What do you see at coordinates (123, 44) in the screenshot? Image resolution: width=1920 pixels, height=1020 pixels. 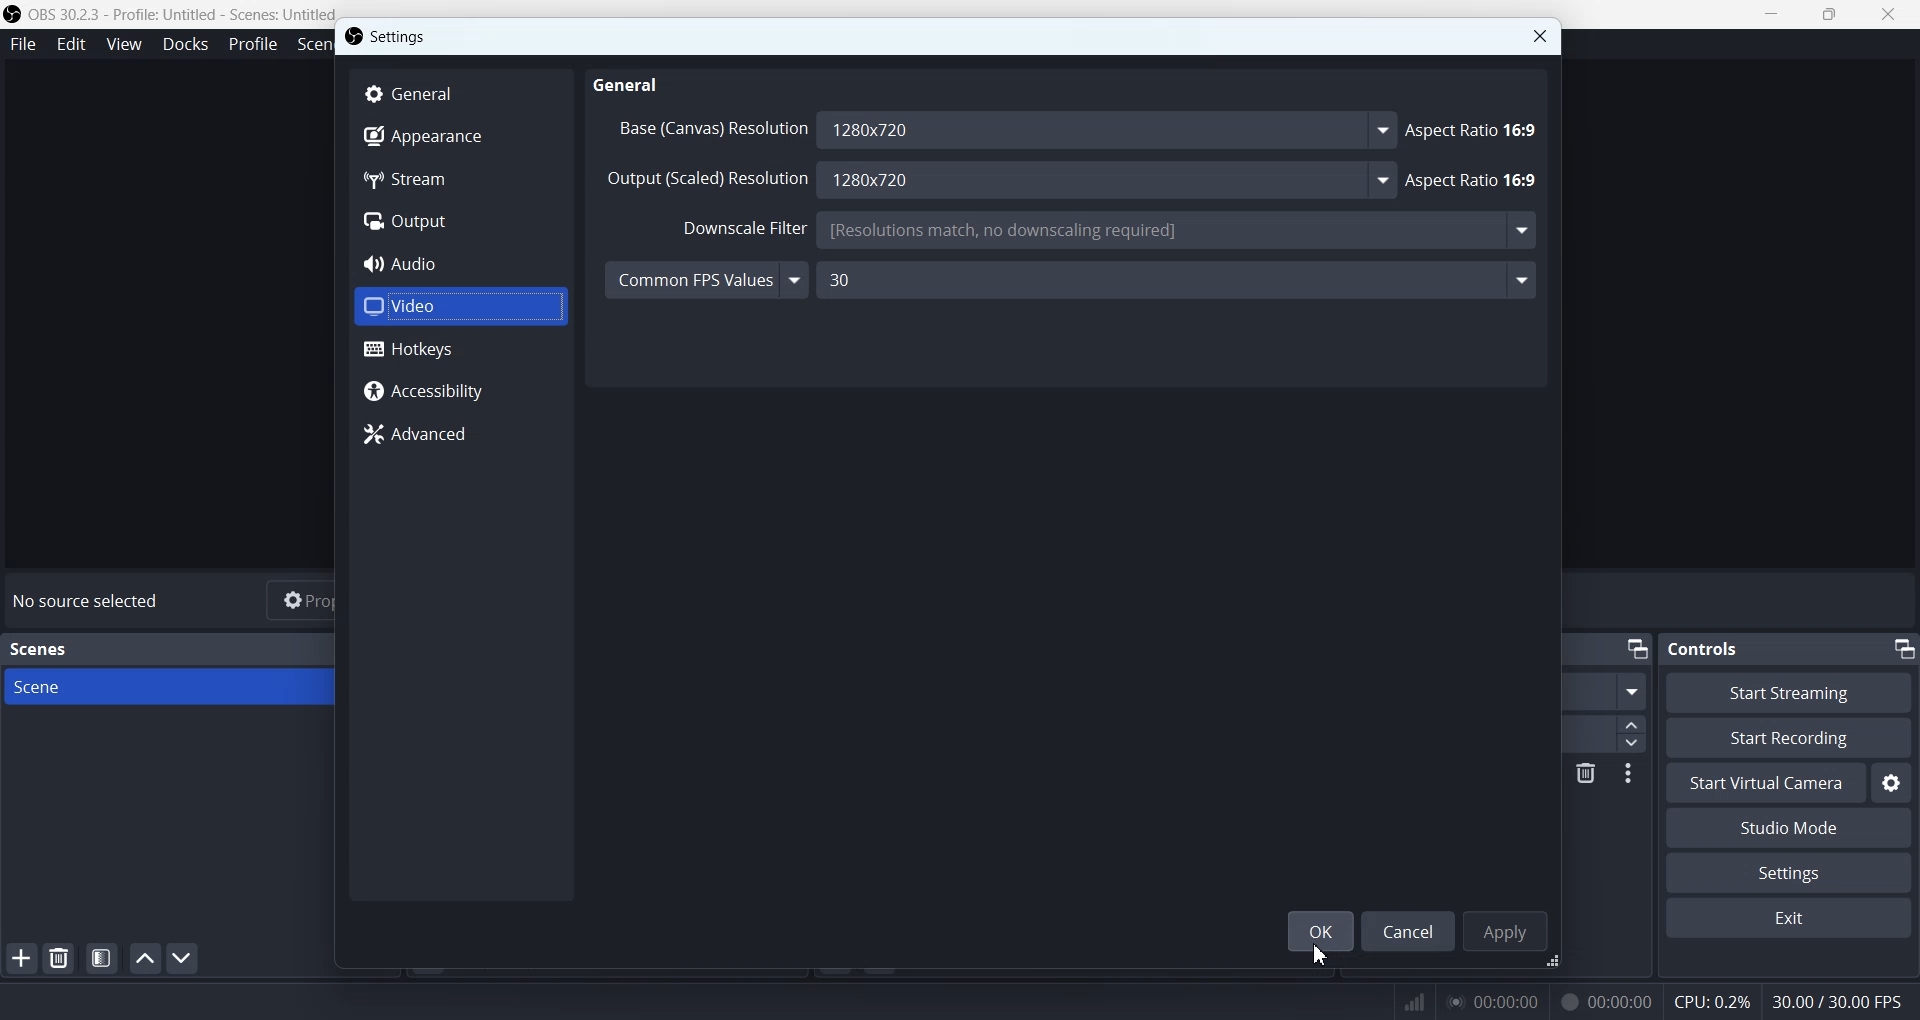 I see `View` at bounding box center [123, 44].